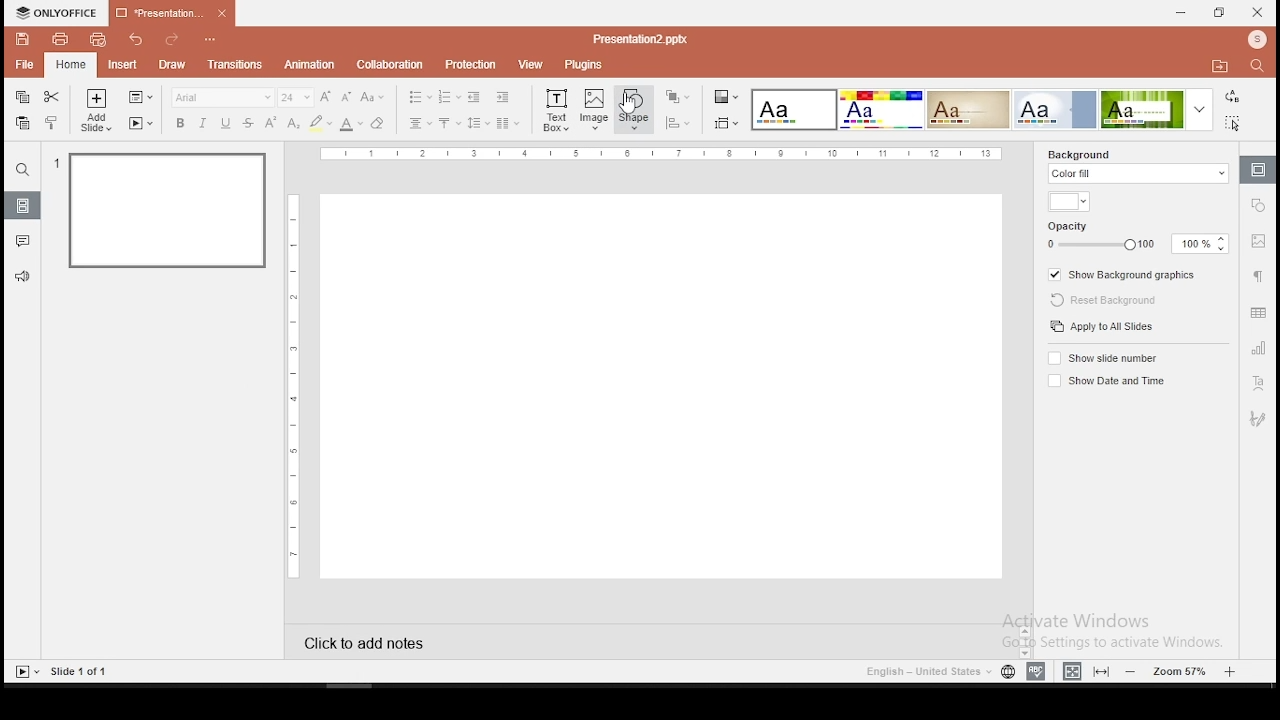 Image resolution: width=1280 pixels, height=720 pixels. What do you see at coordinates (629, 104) in the screenshot?
I see `mouse pointer` at bounding box center [629, 104].